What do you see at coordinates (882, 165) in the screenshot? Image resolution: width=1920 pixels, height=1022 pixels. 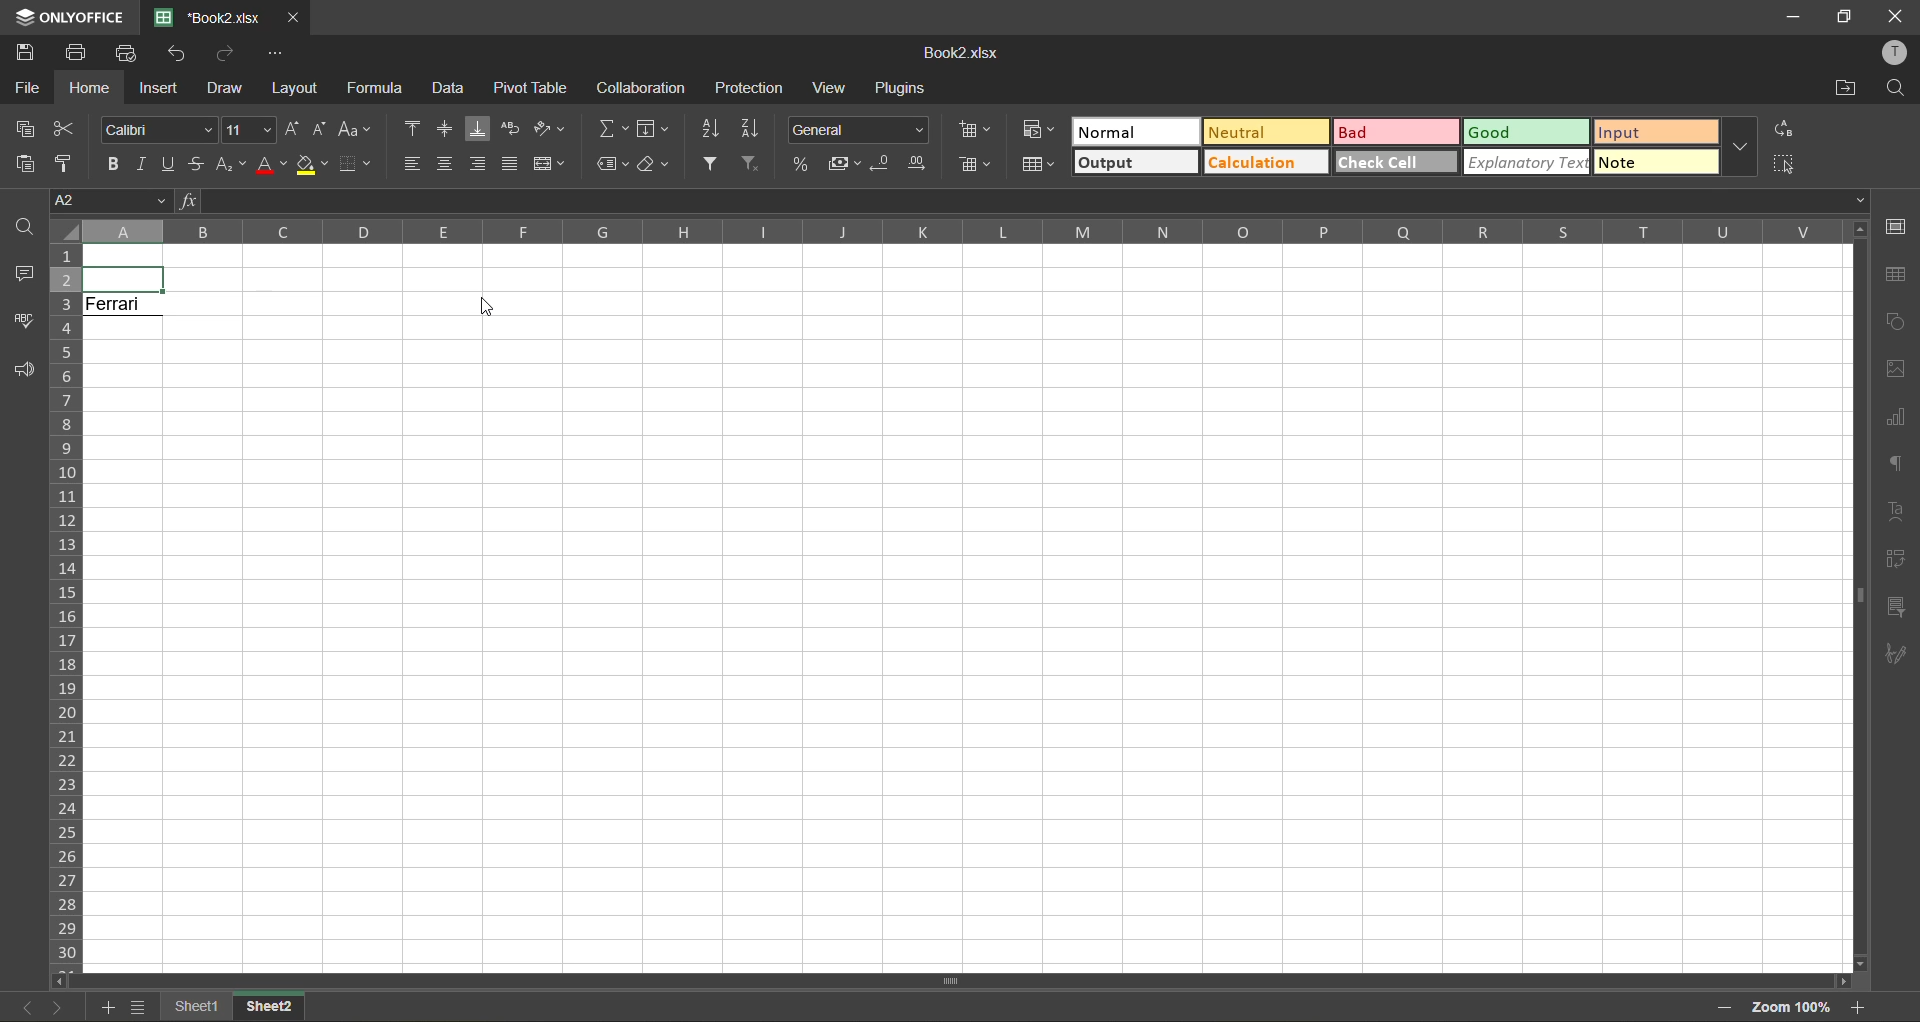 I see `decrease decimal` at bounding box center [882, 165].